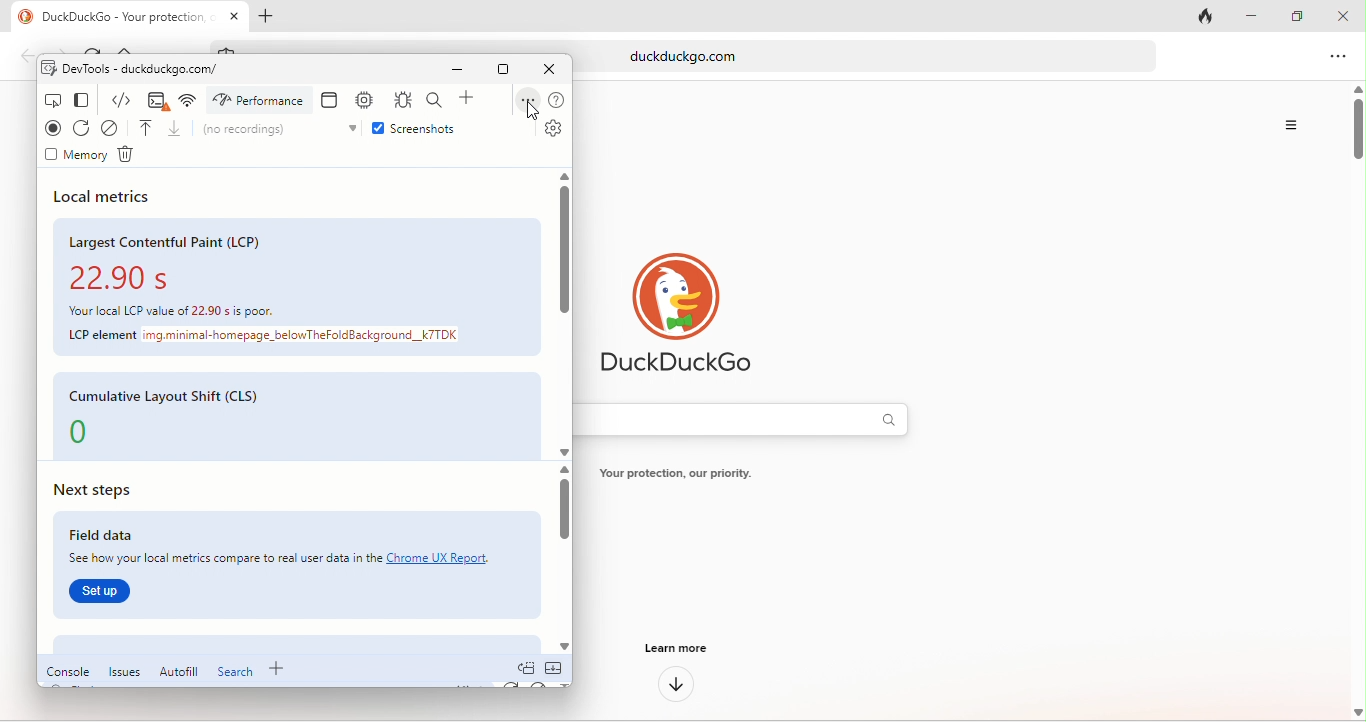  I want to click on scroll up, so click(560, 469).